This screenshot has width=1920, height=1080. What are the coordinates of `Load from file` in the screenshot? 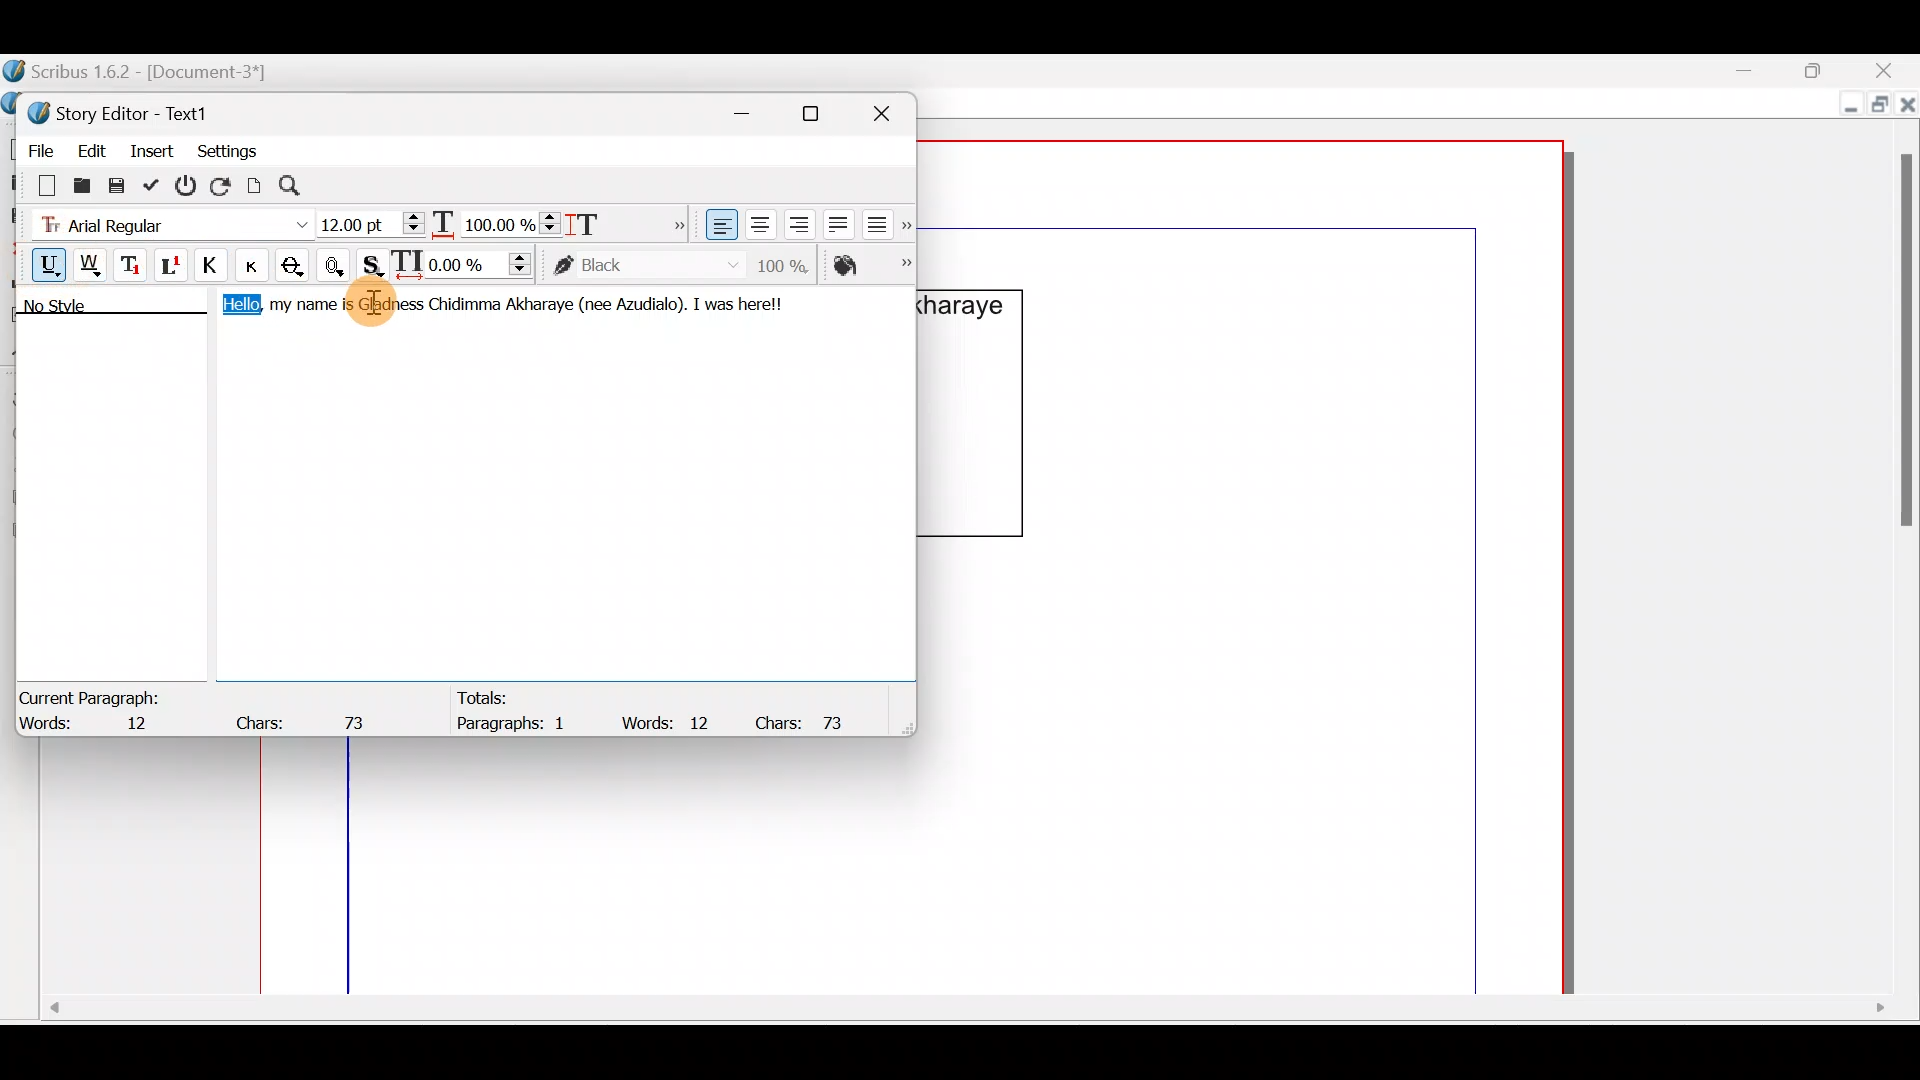 It's located at (80, 184).